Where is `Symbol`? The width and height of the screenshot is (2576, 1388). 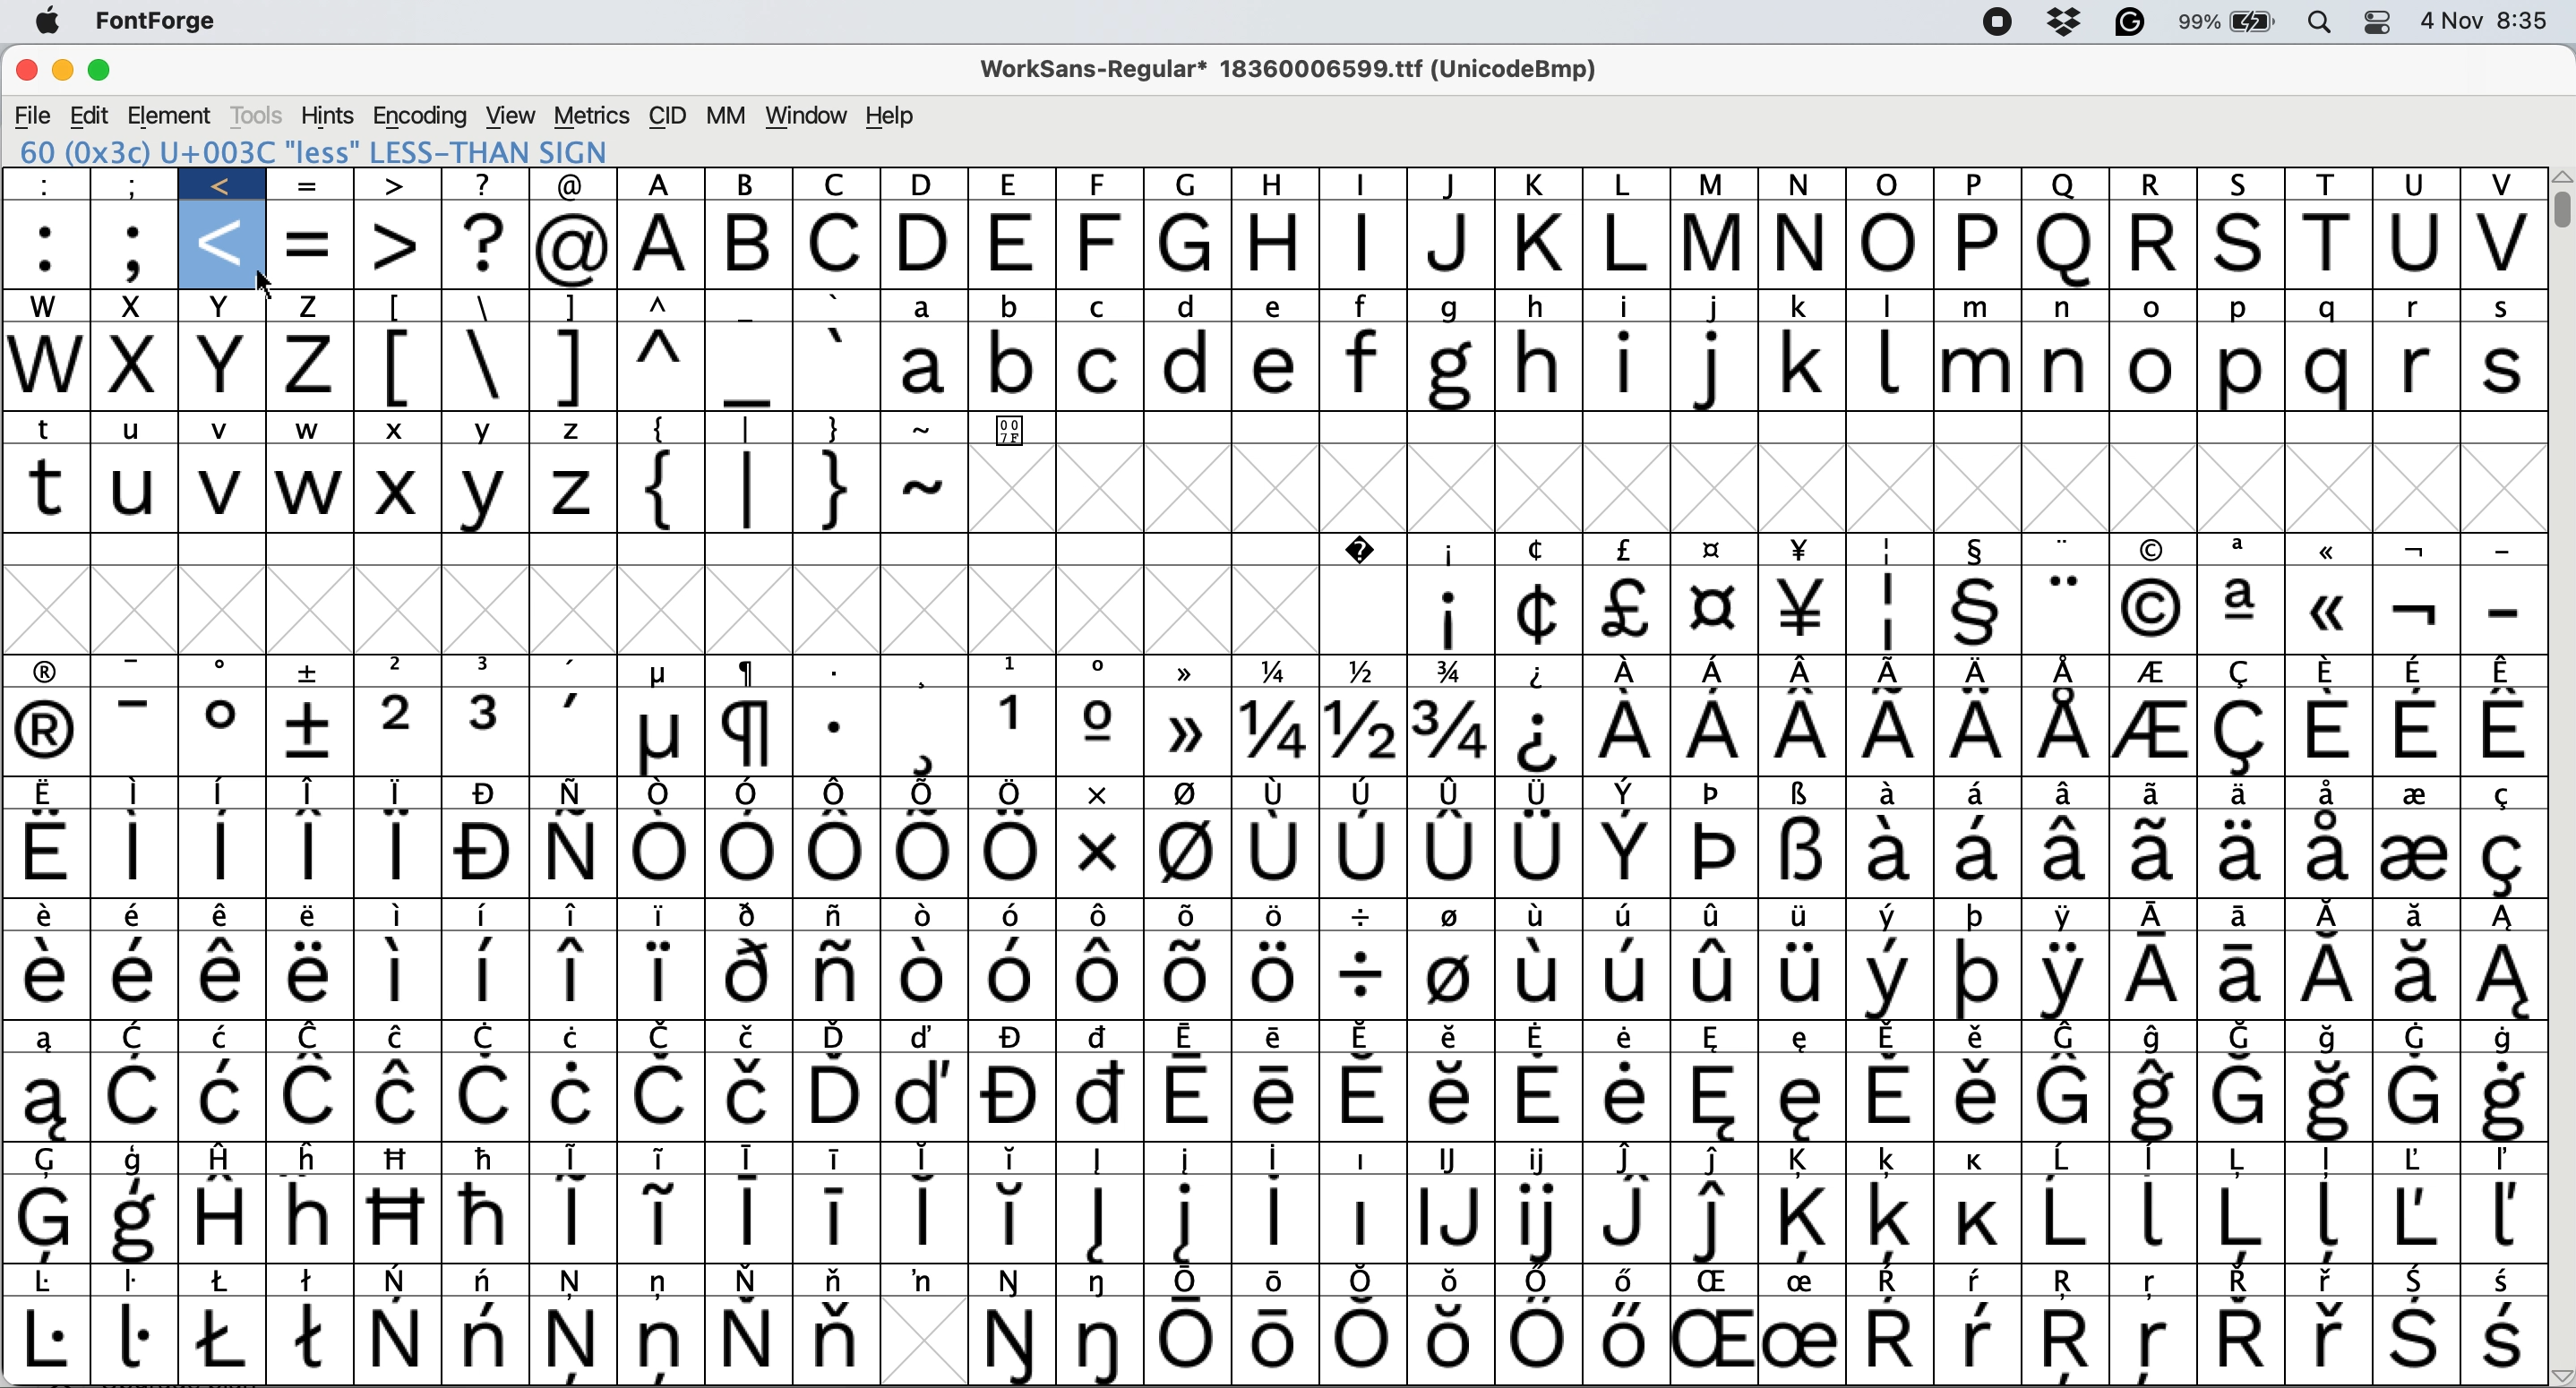
Symbol is located at coordinates (1623, 612).